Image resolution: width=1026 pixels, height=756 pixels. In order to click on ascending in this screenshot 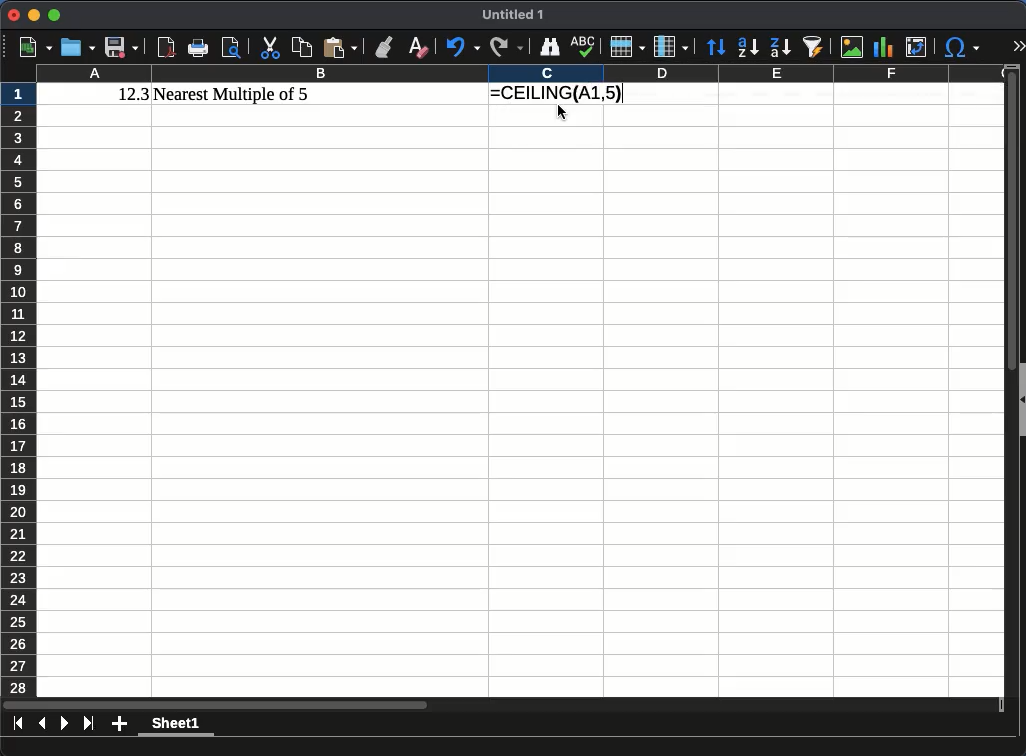, I will do `click(748, 48)`.